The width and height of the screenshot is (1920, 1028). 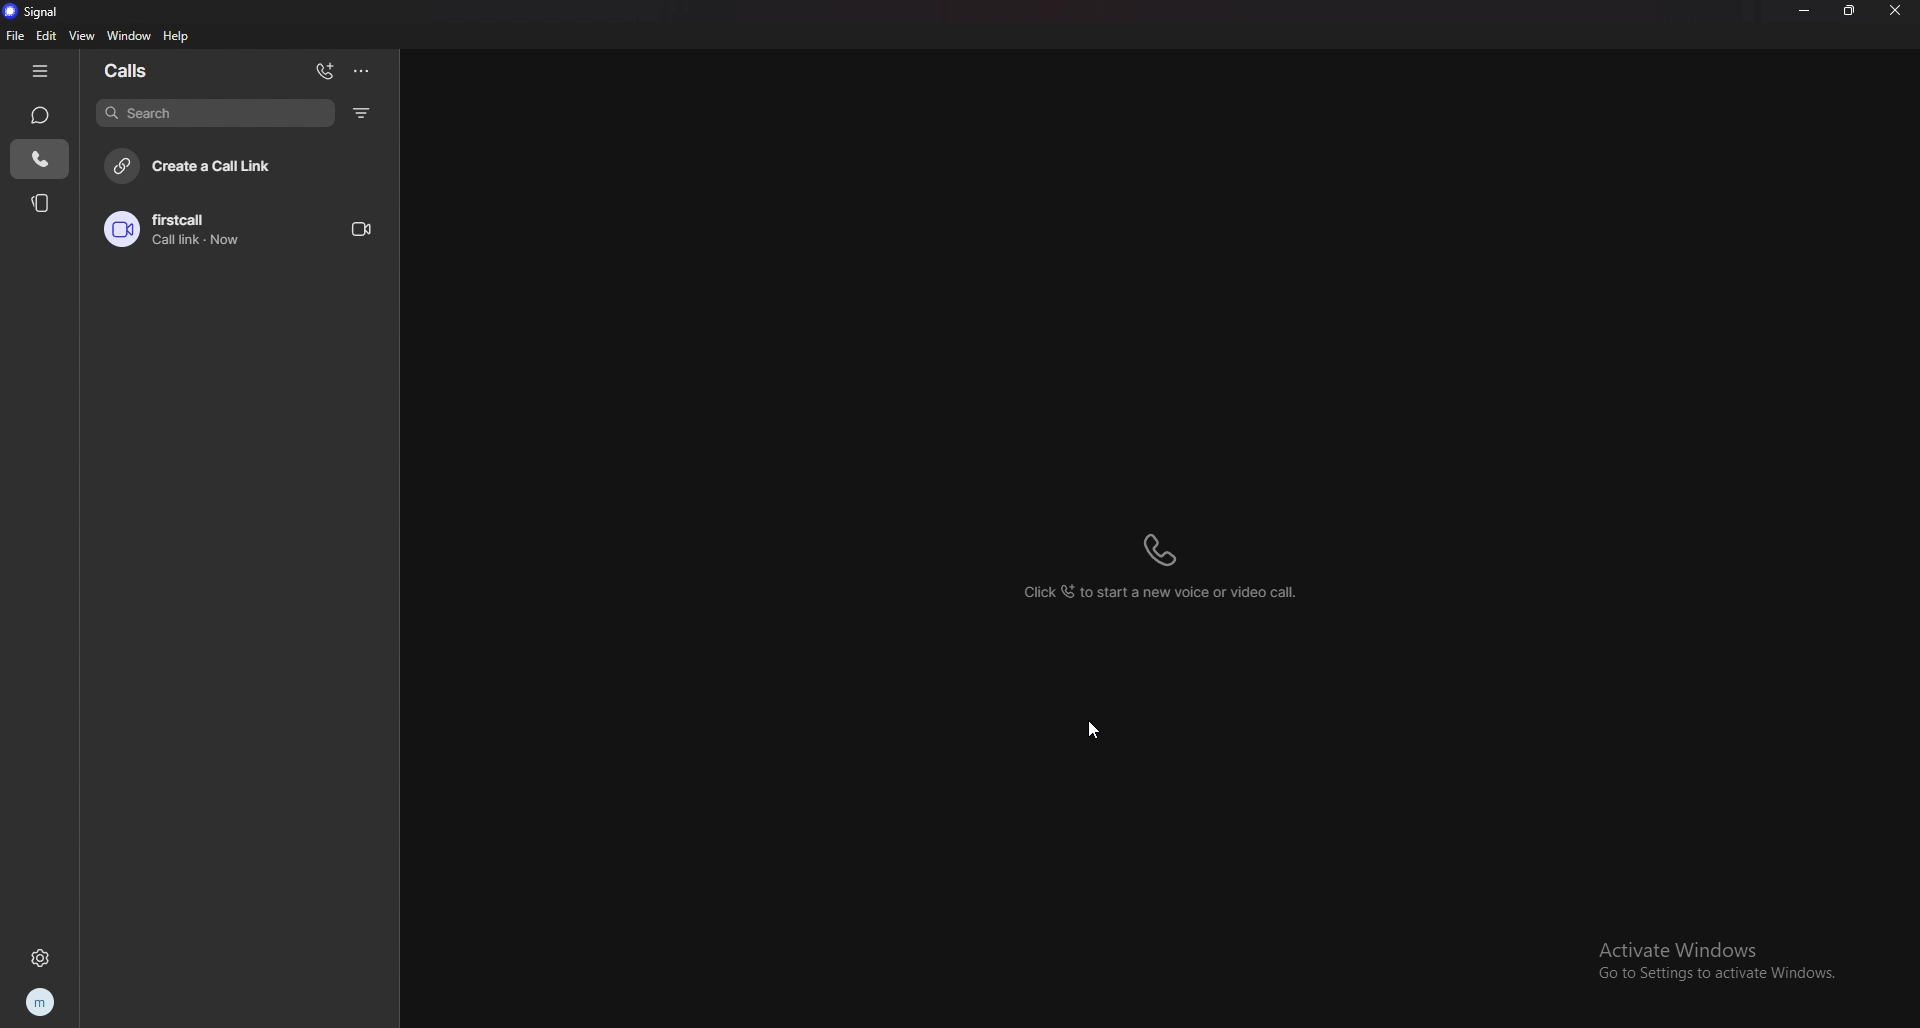 I want to click on hide tab, so click(x=40, y=72).